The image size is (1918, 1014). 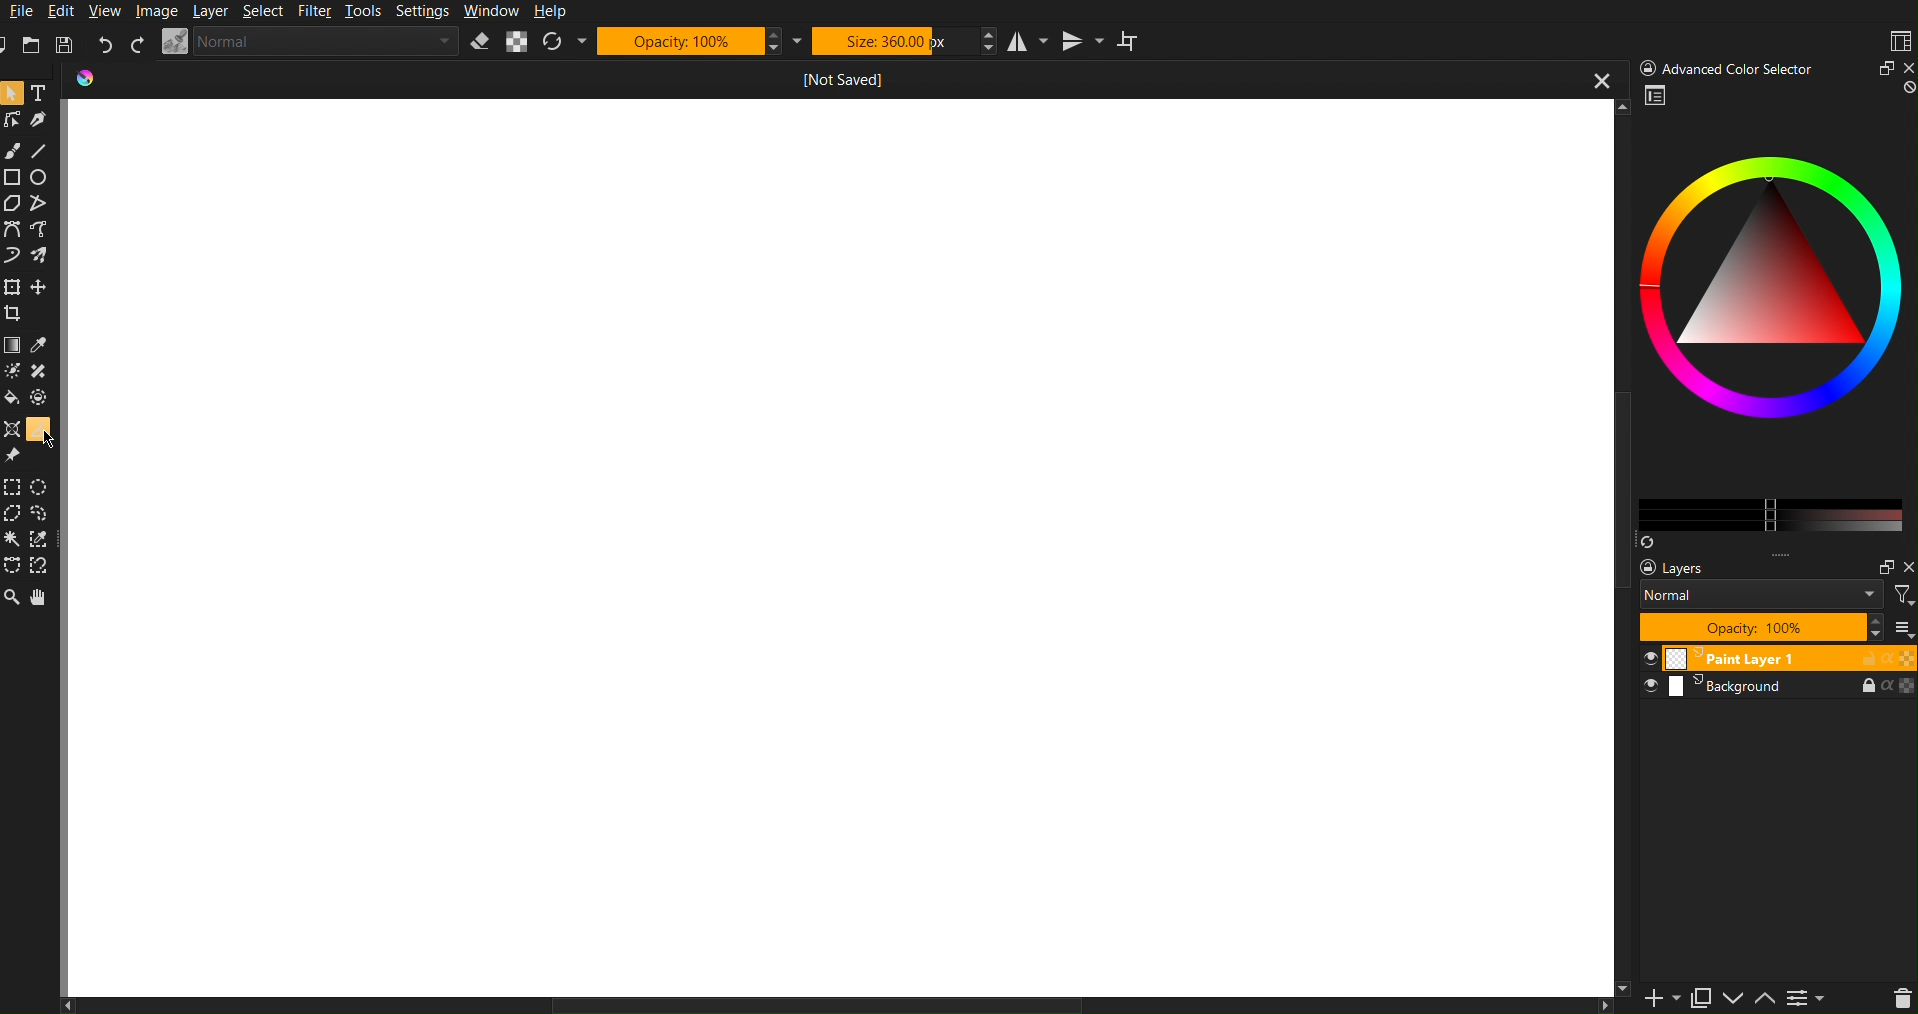 I want to click on Color Tools, so click(x=12, y=344).